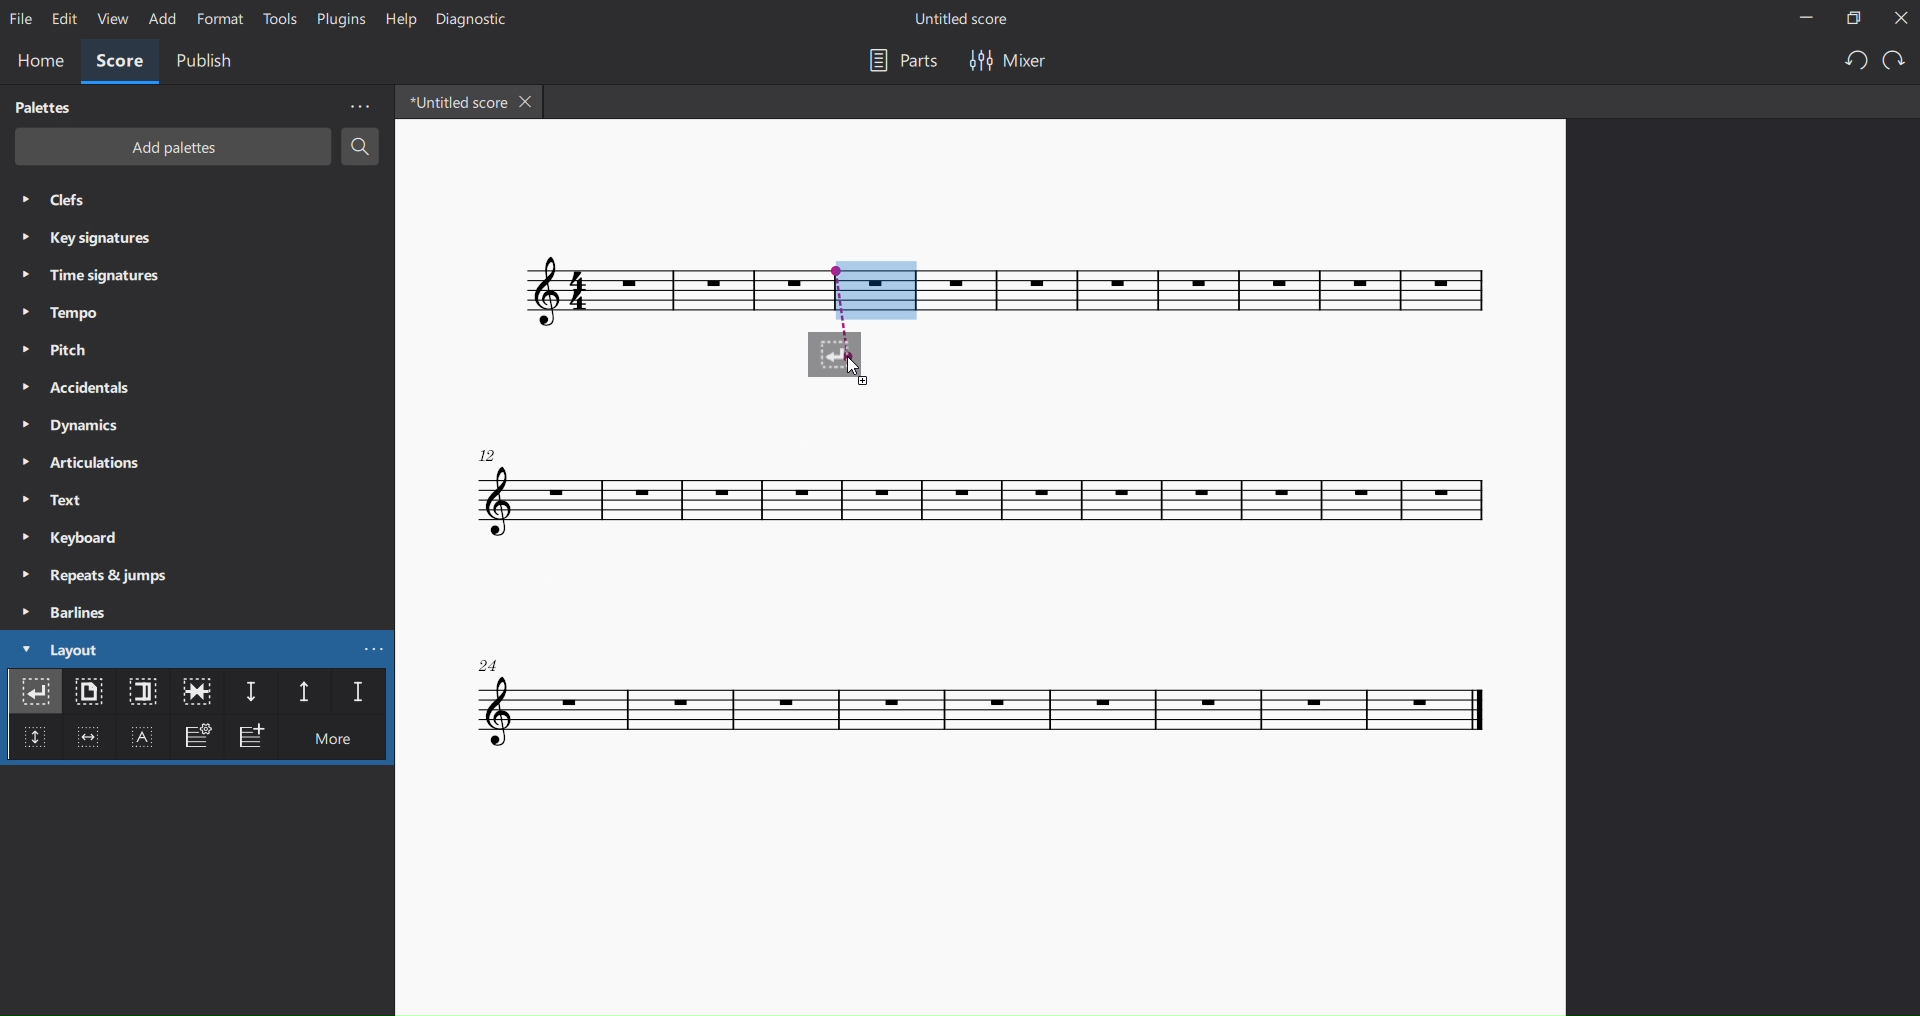 This screenshot has height=1016, width=1920. Describe the element at coordinates (145, 740) in the screenshot. I see `text frame` at that location.